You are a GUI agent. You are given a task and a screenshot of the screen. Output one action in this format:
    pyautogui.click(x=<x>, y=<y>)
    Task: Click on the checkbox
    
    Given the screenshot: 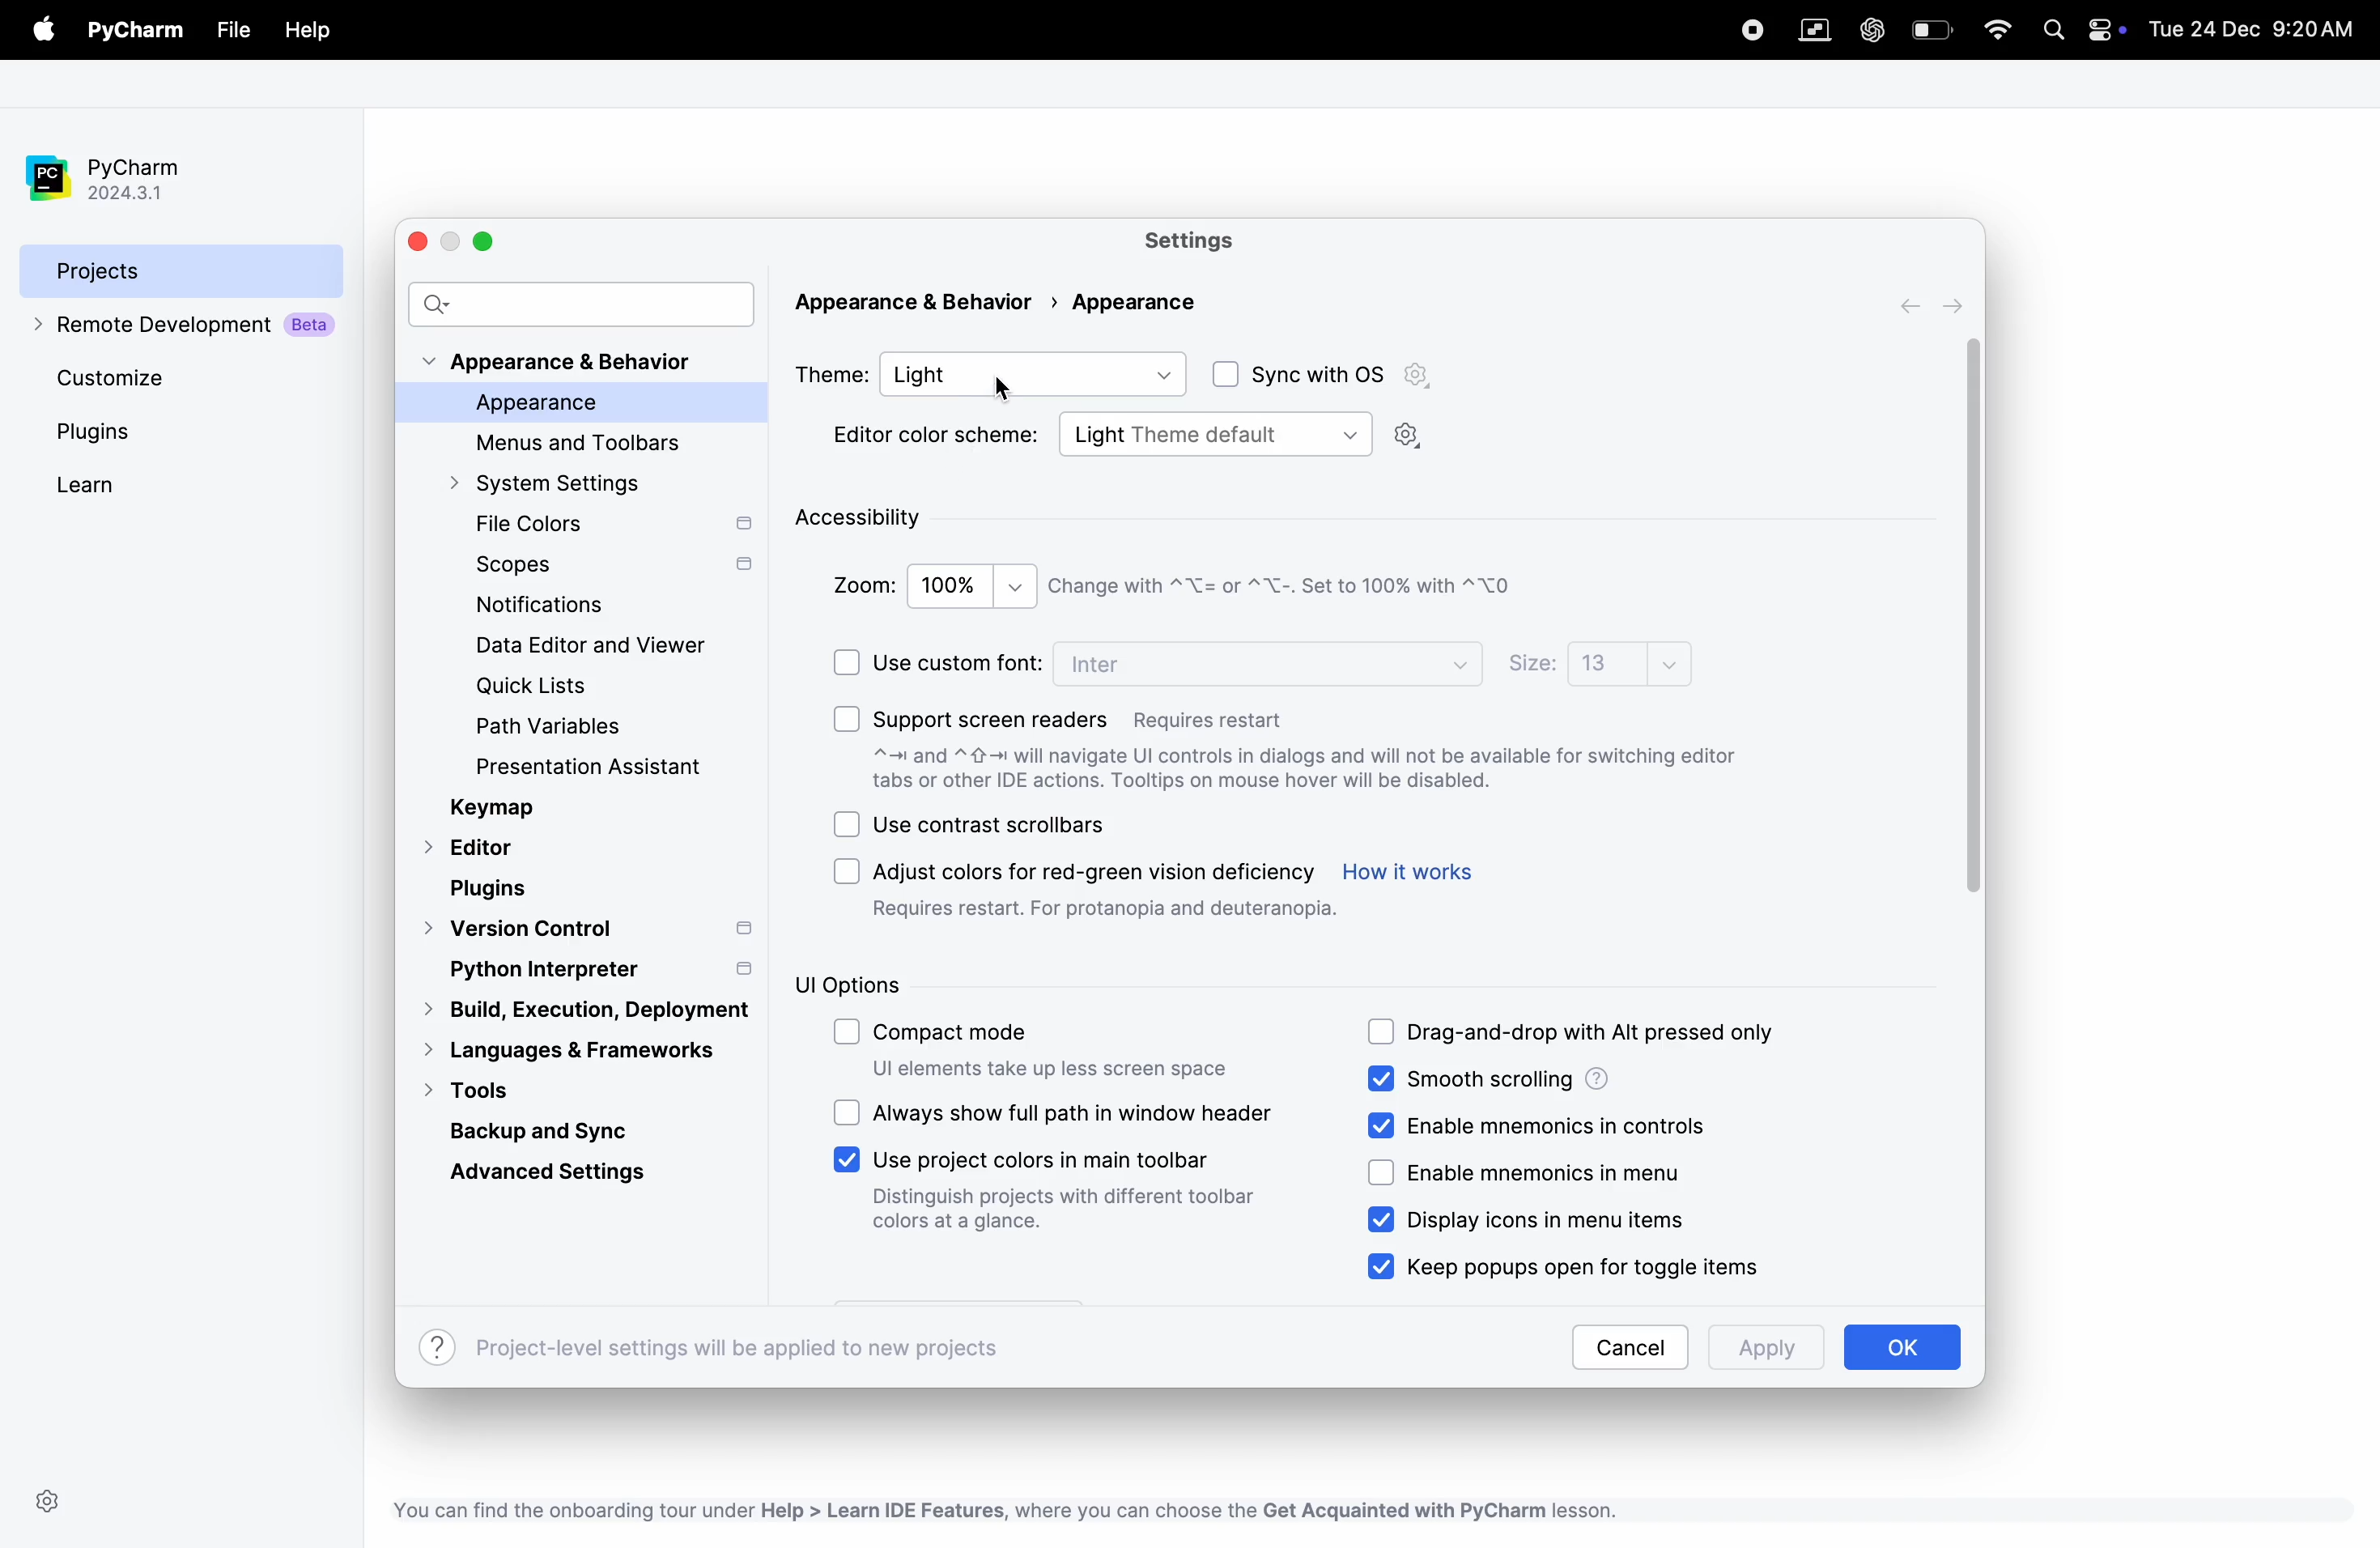 What is the action you would take?
    pyautogui.click(x=1382, y=1033)
    